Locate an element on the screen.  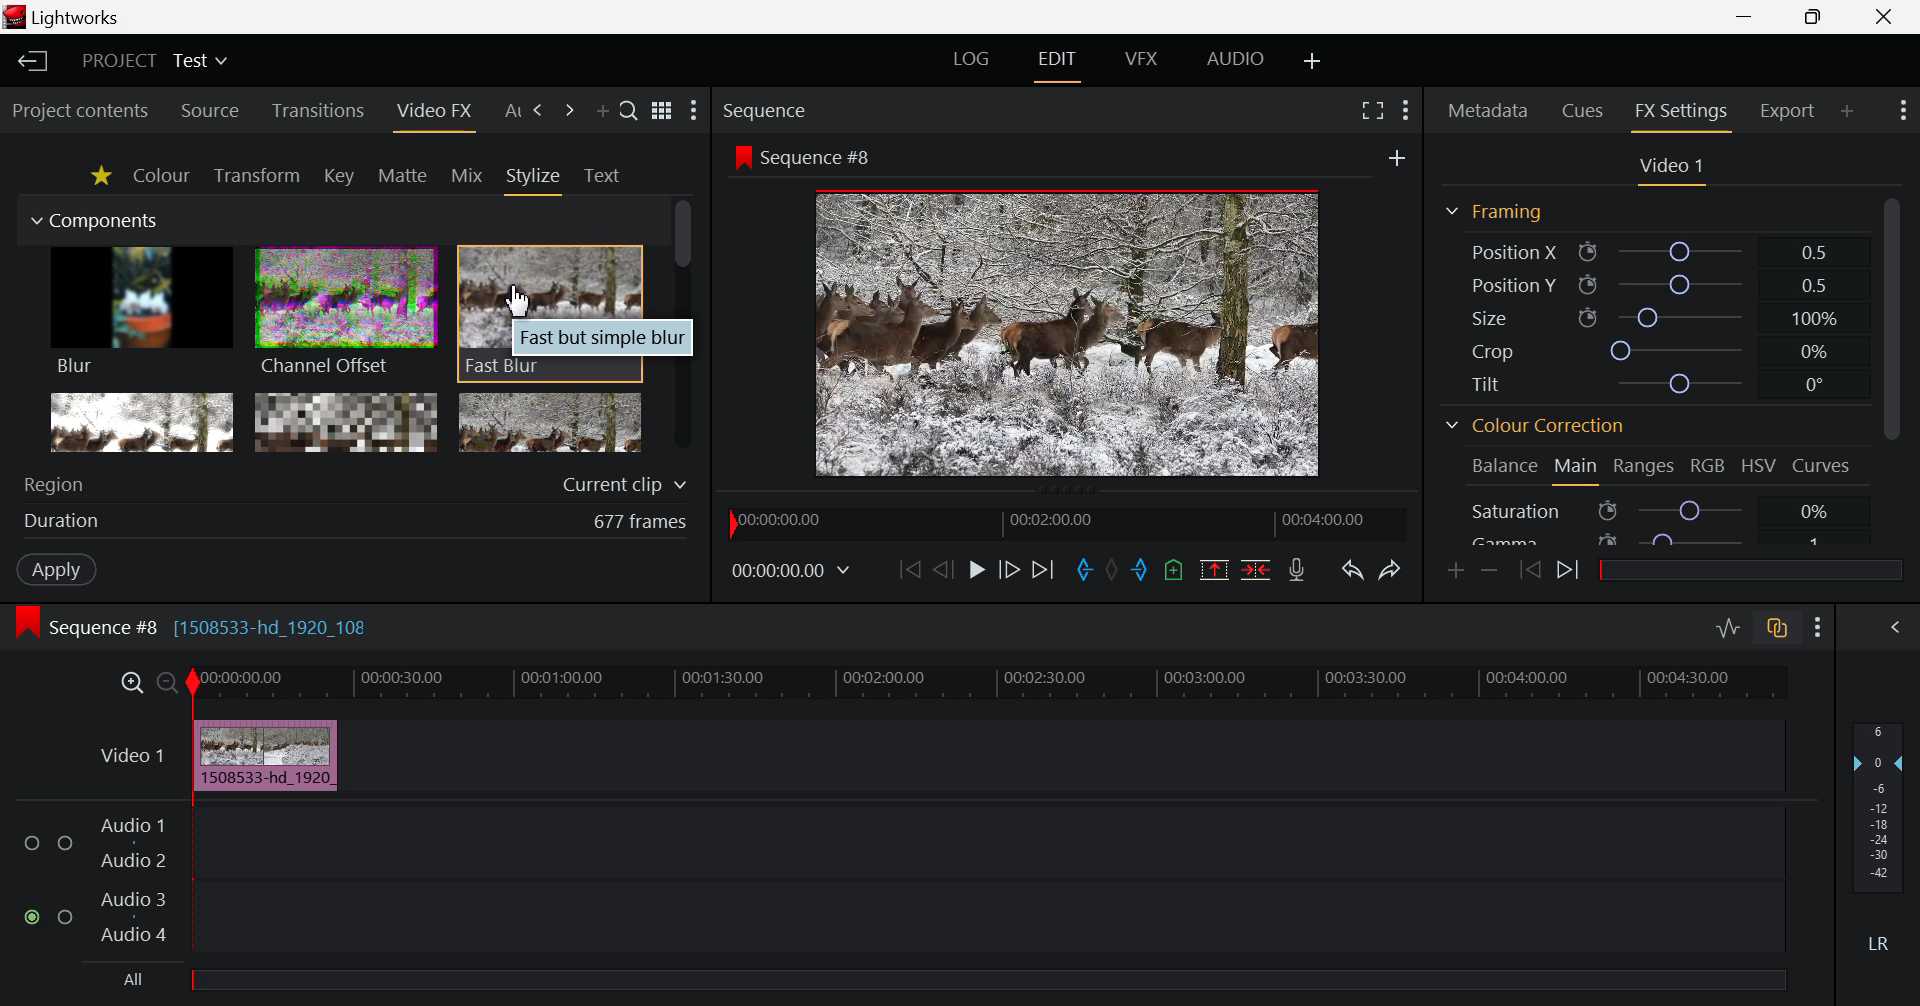
Add Panel is located at coordinates (566, 111).